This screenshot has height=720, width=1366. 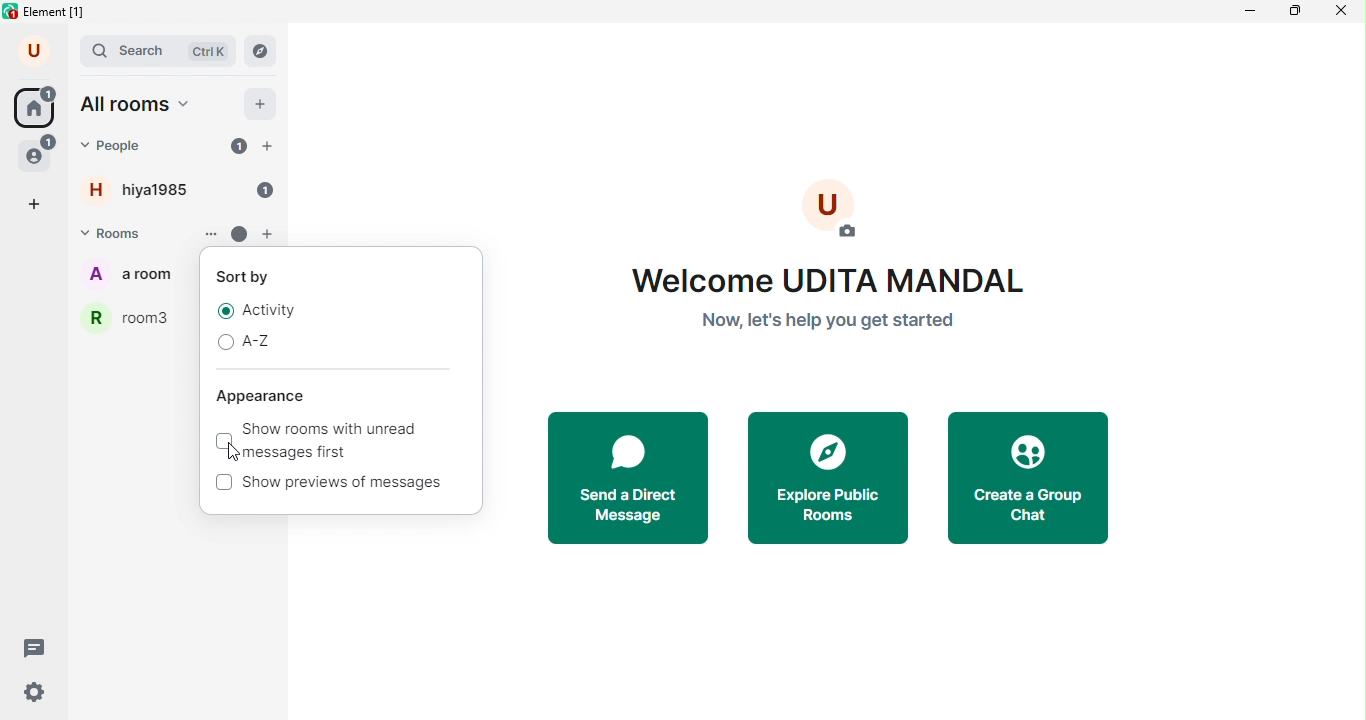 I want to click on welcome text, so click(x=842, y=296).